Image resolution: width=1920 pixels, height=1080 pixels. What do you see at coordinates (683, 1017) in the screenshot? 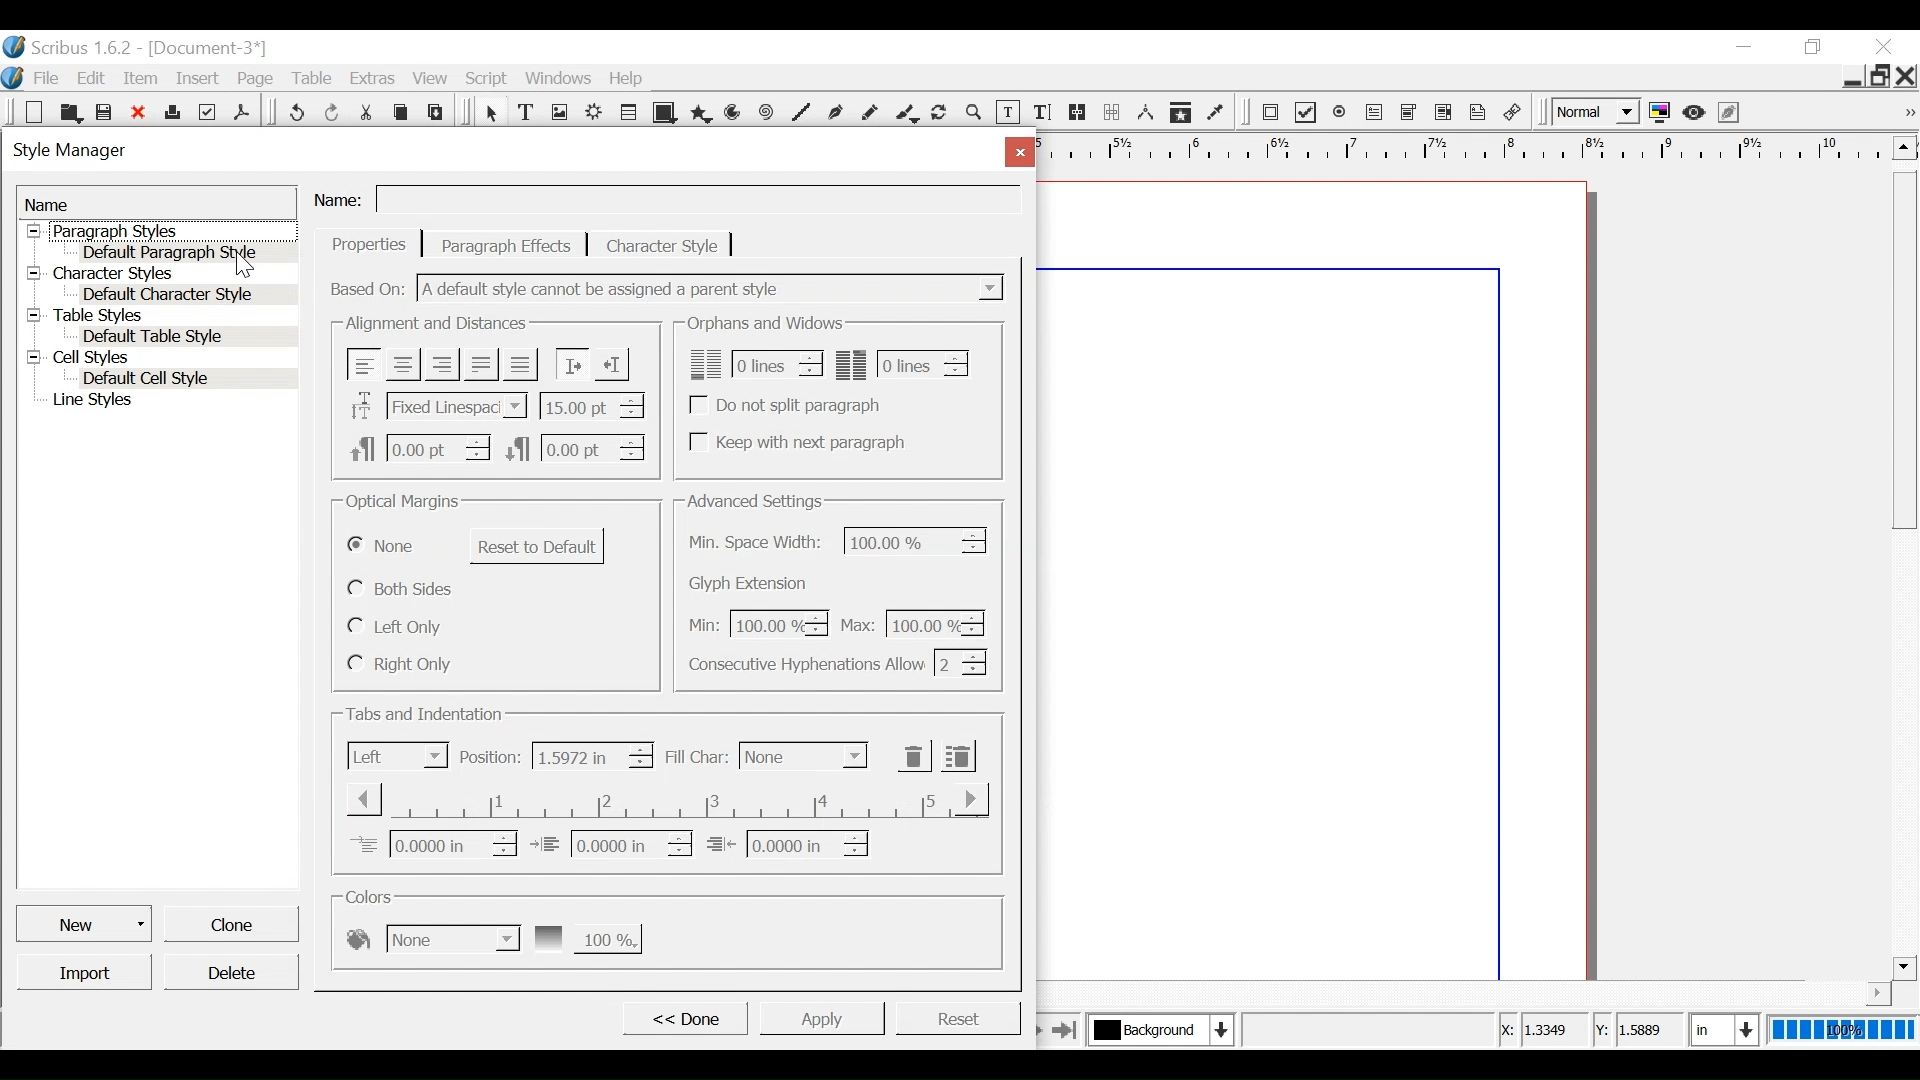
I see `Done` at bounding box center [683, 1017].